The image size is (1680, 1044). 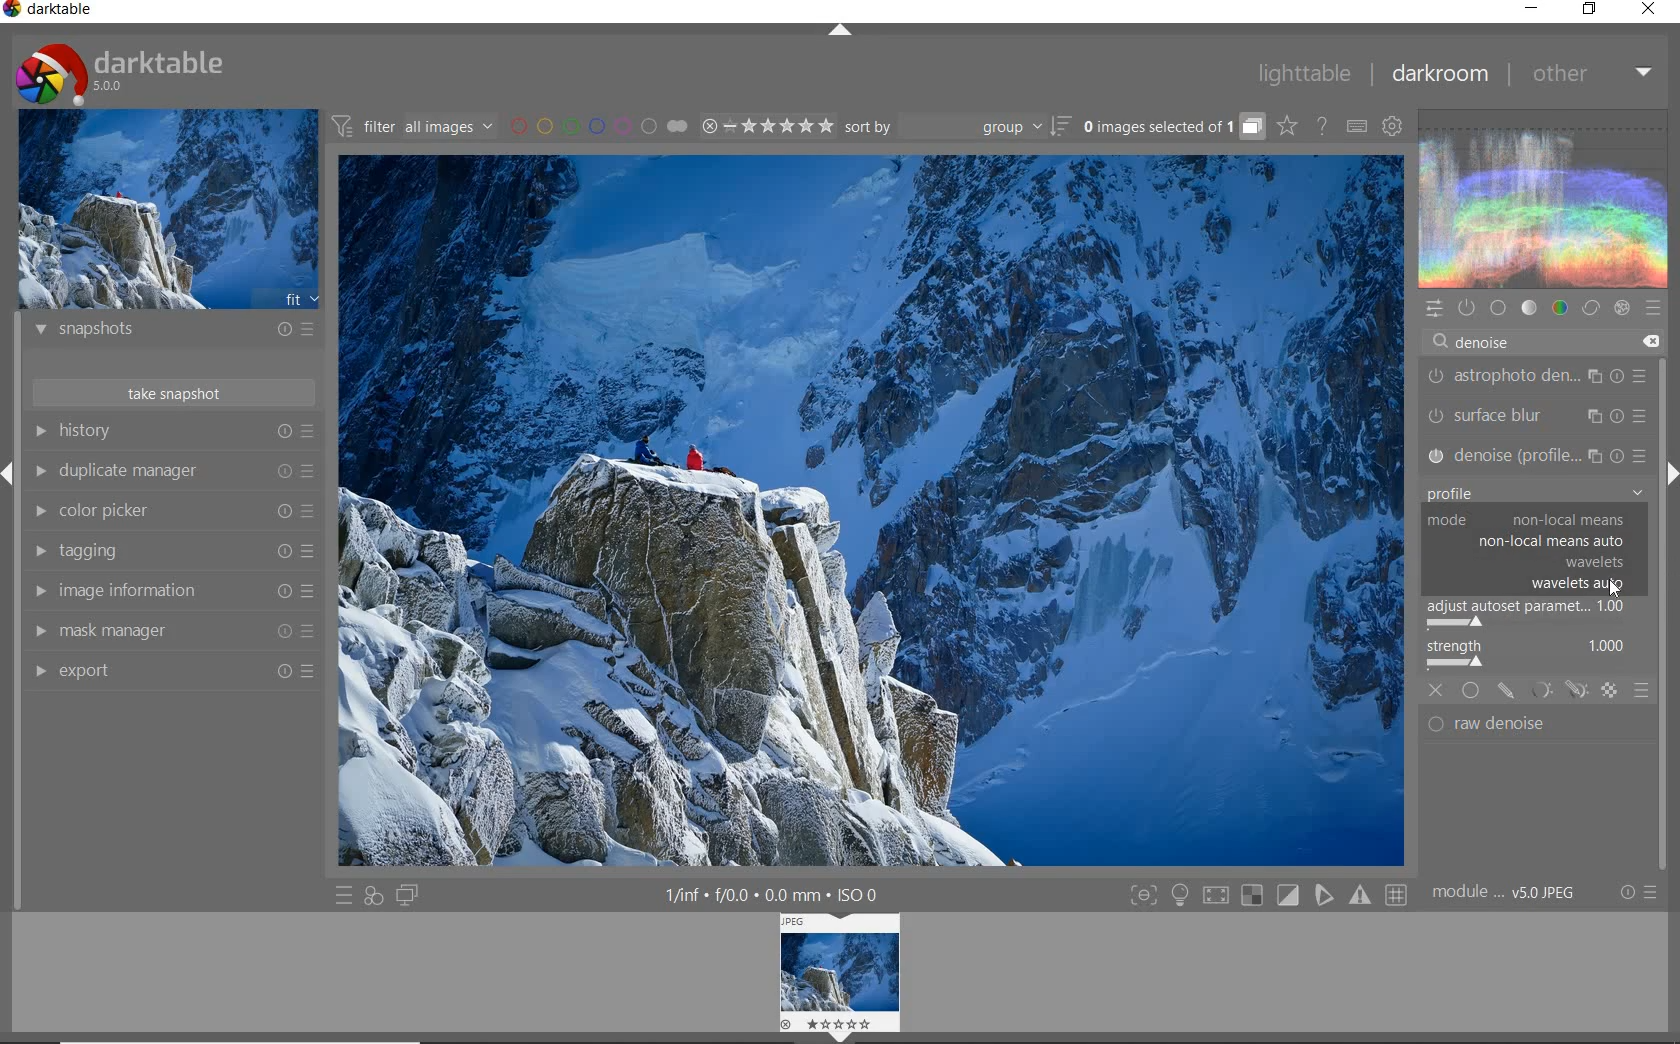 What do you see at coordinates (1324, 128) in the screenshot?
I see `enable online help` at bounding box center [1324, 128].